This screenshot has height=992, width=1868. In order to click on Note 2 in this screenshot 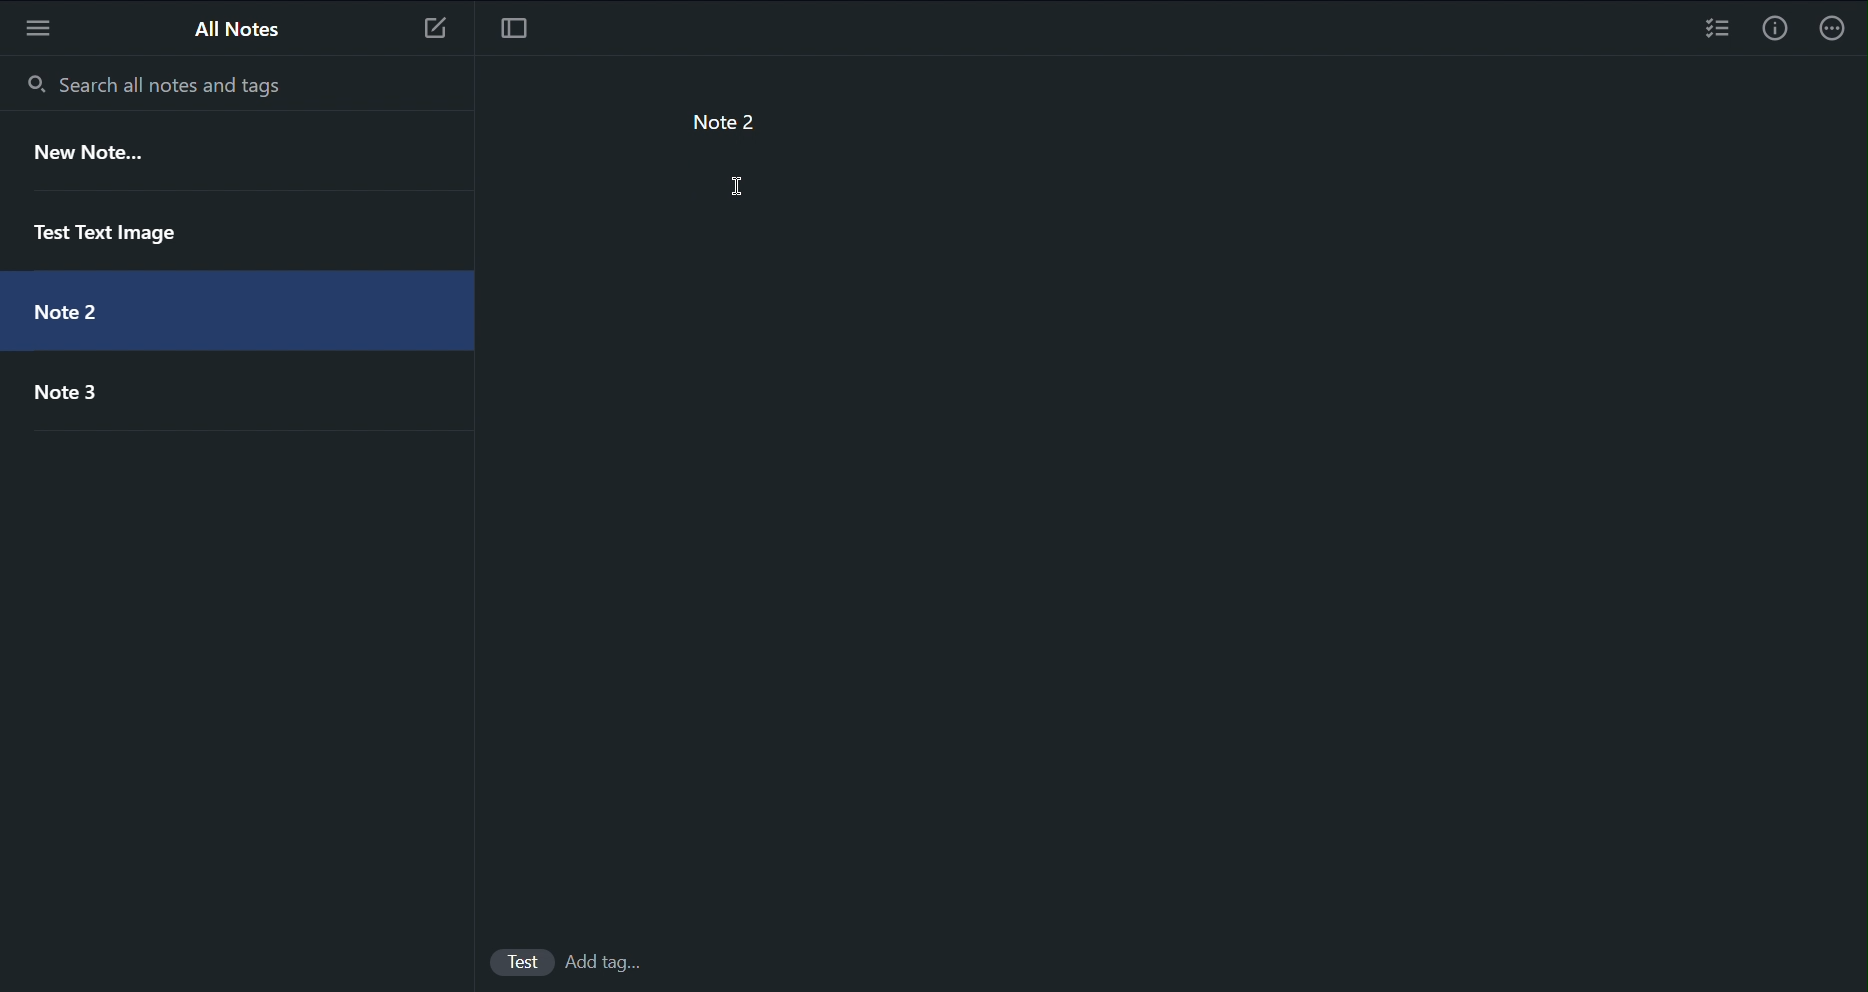, I will do `click(64, 304)`.